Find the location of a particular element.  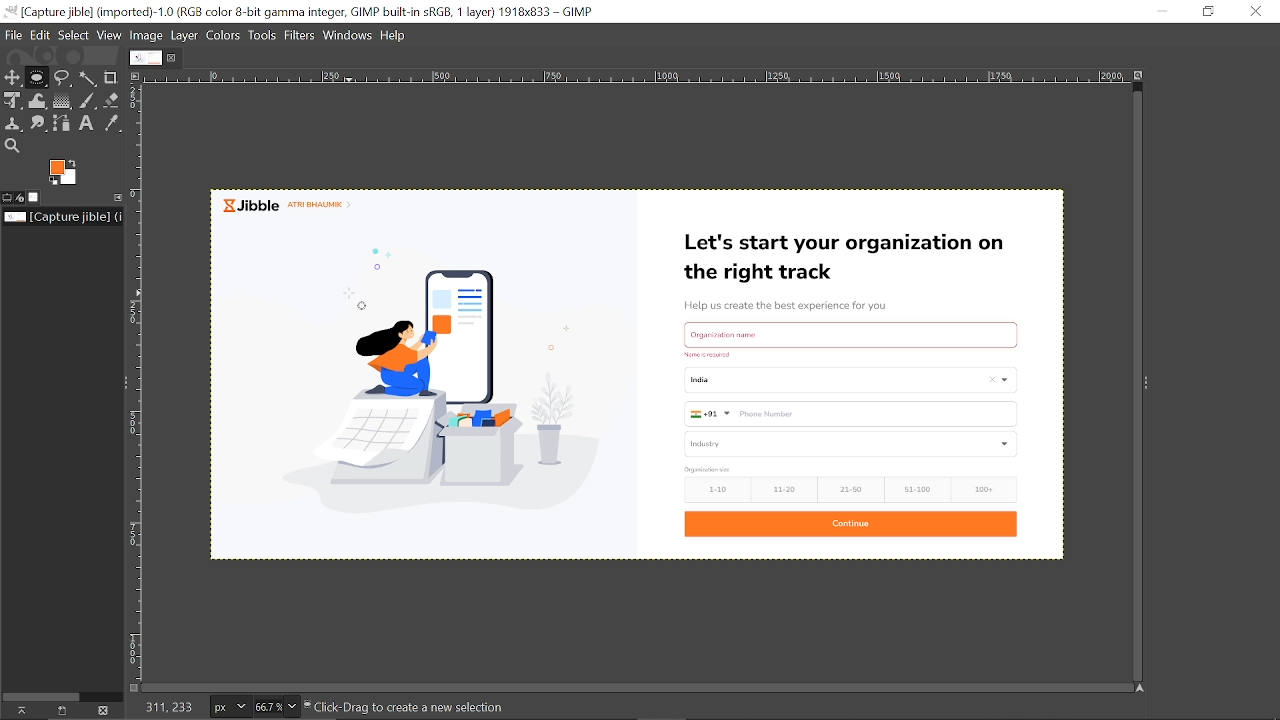

Crop tool is located at coordinates (112, 77).